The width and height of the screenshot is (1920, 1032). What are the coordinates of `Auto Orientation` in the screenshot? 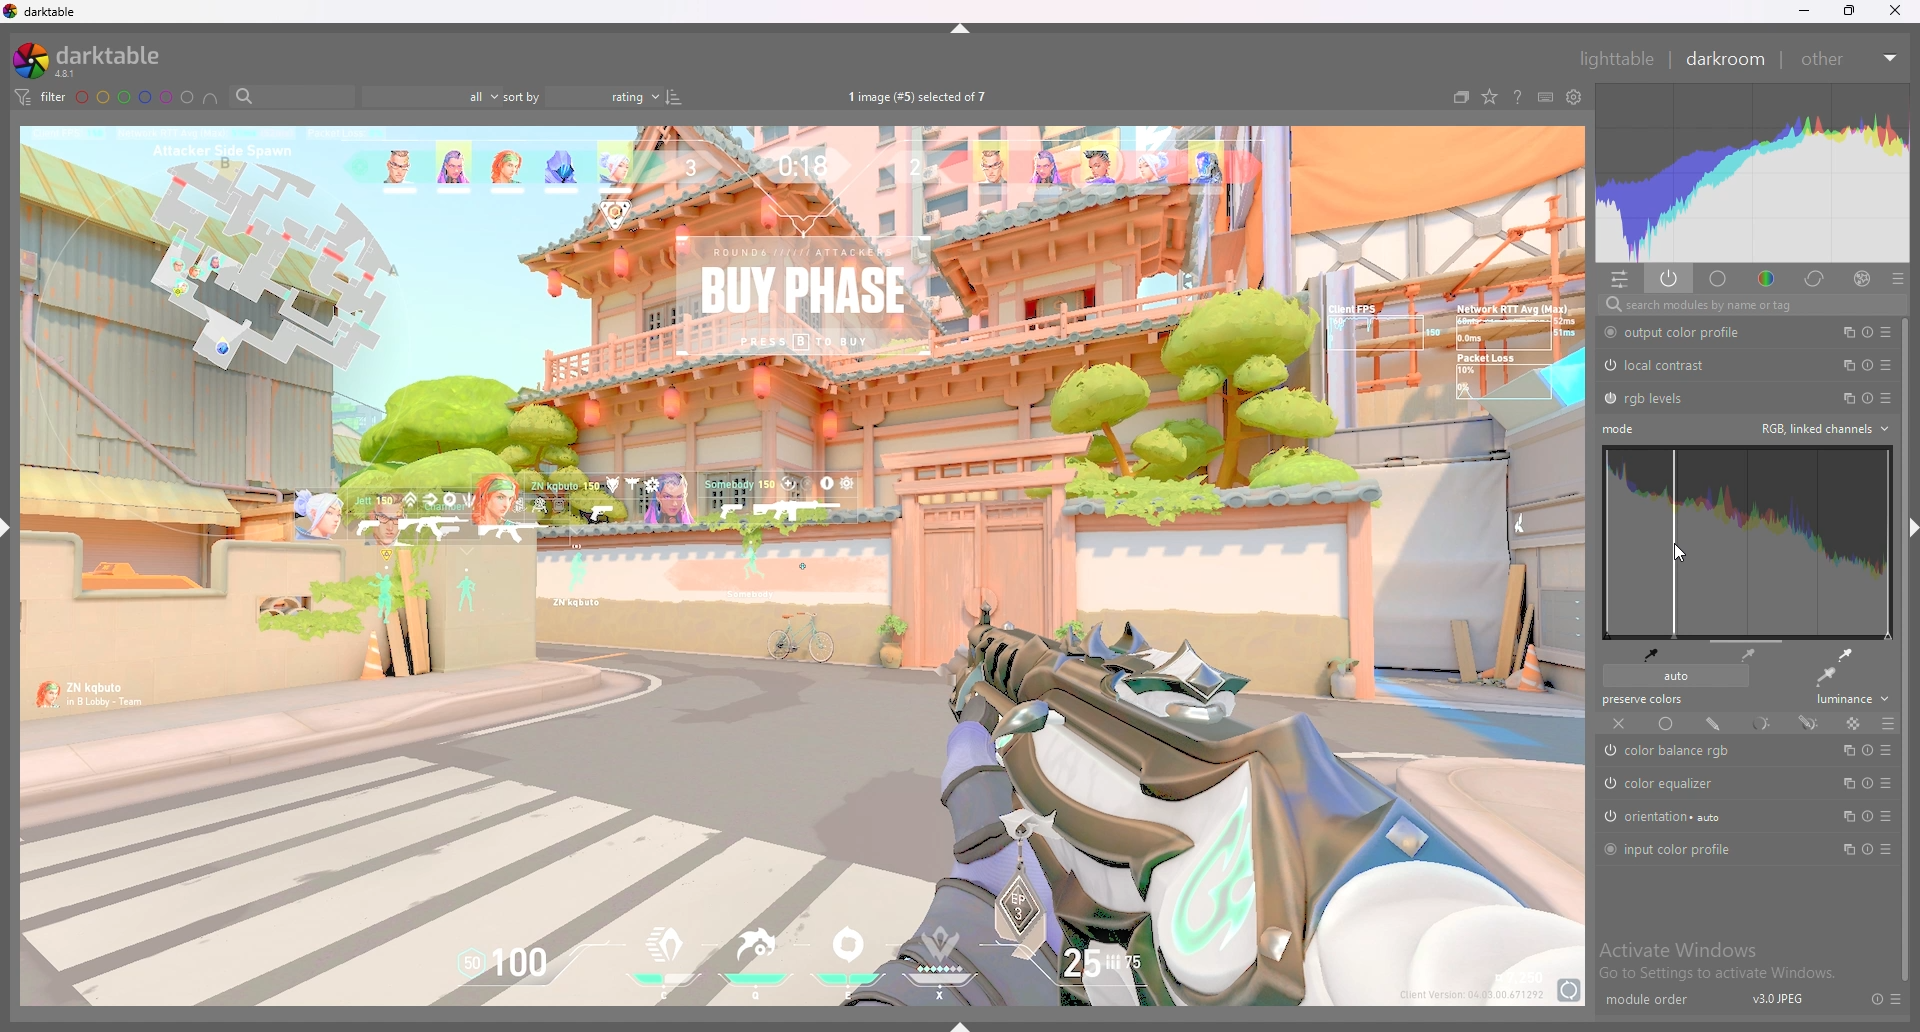 It's located at (1672, 819).